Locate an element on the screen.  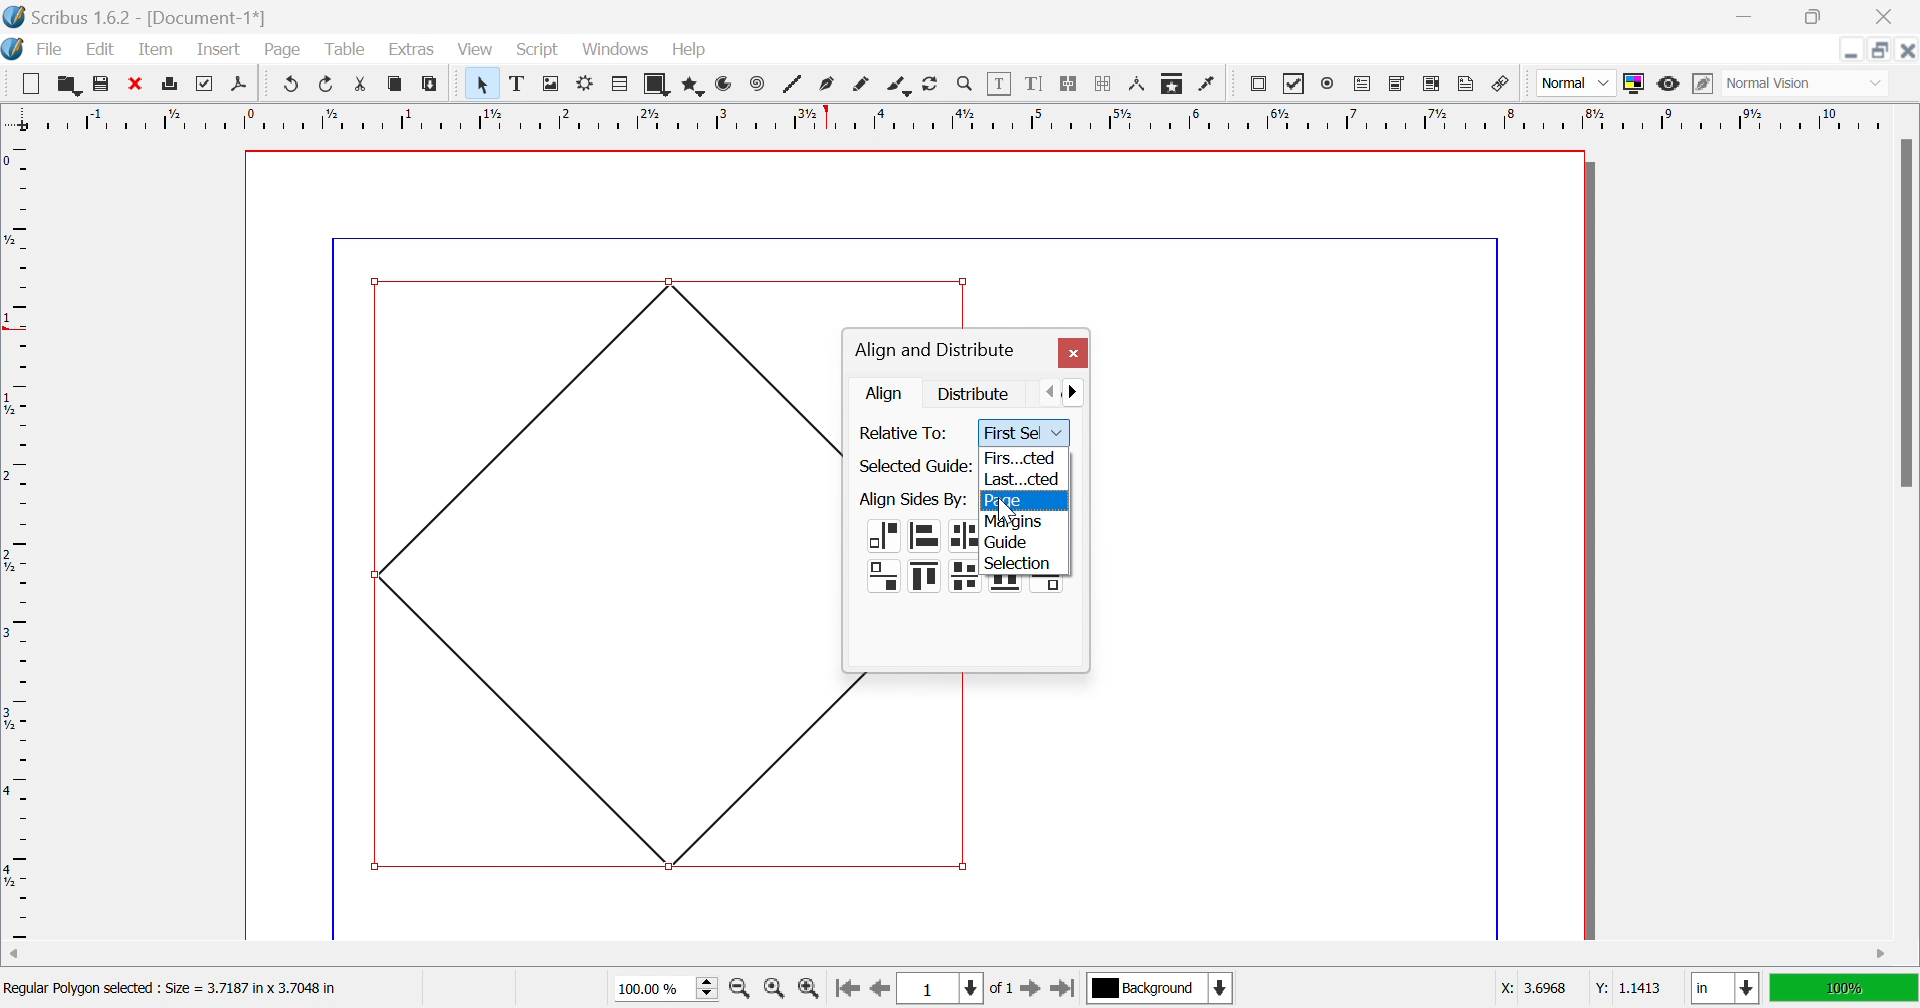
Minimize is located at coordinates (1749, 17).